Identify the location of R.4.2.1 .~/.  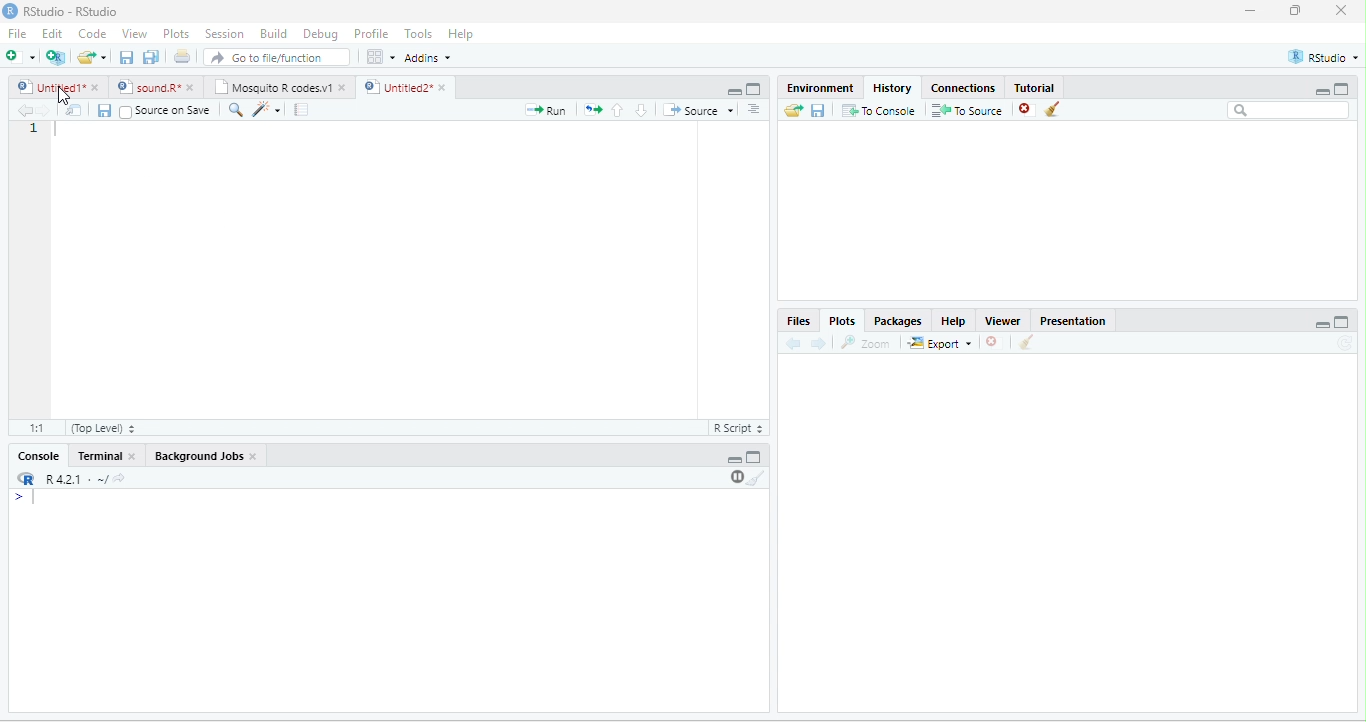
(71, 480).